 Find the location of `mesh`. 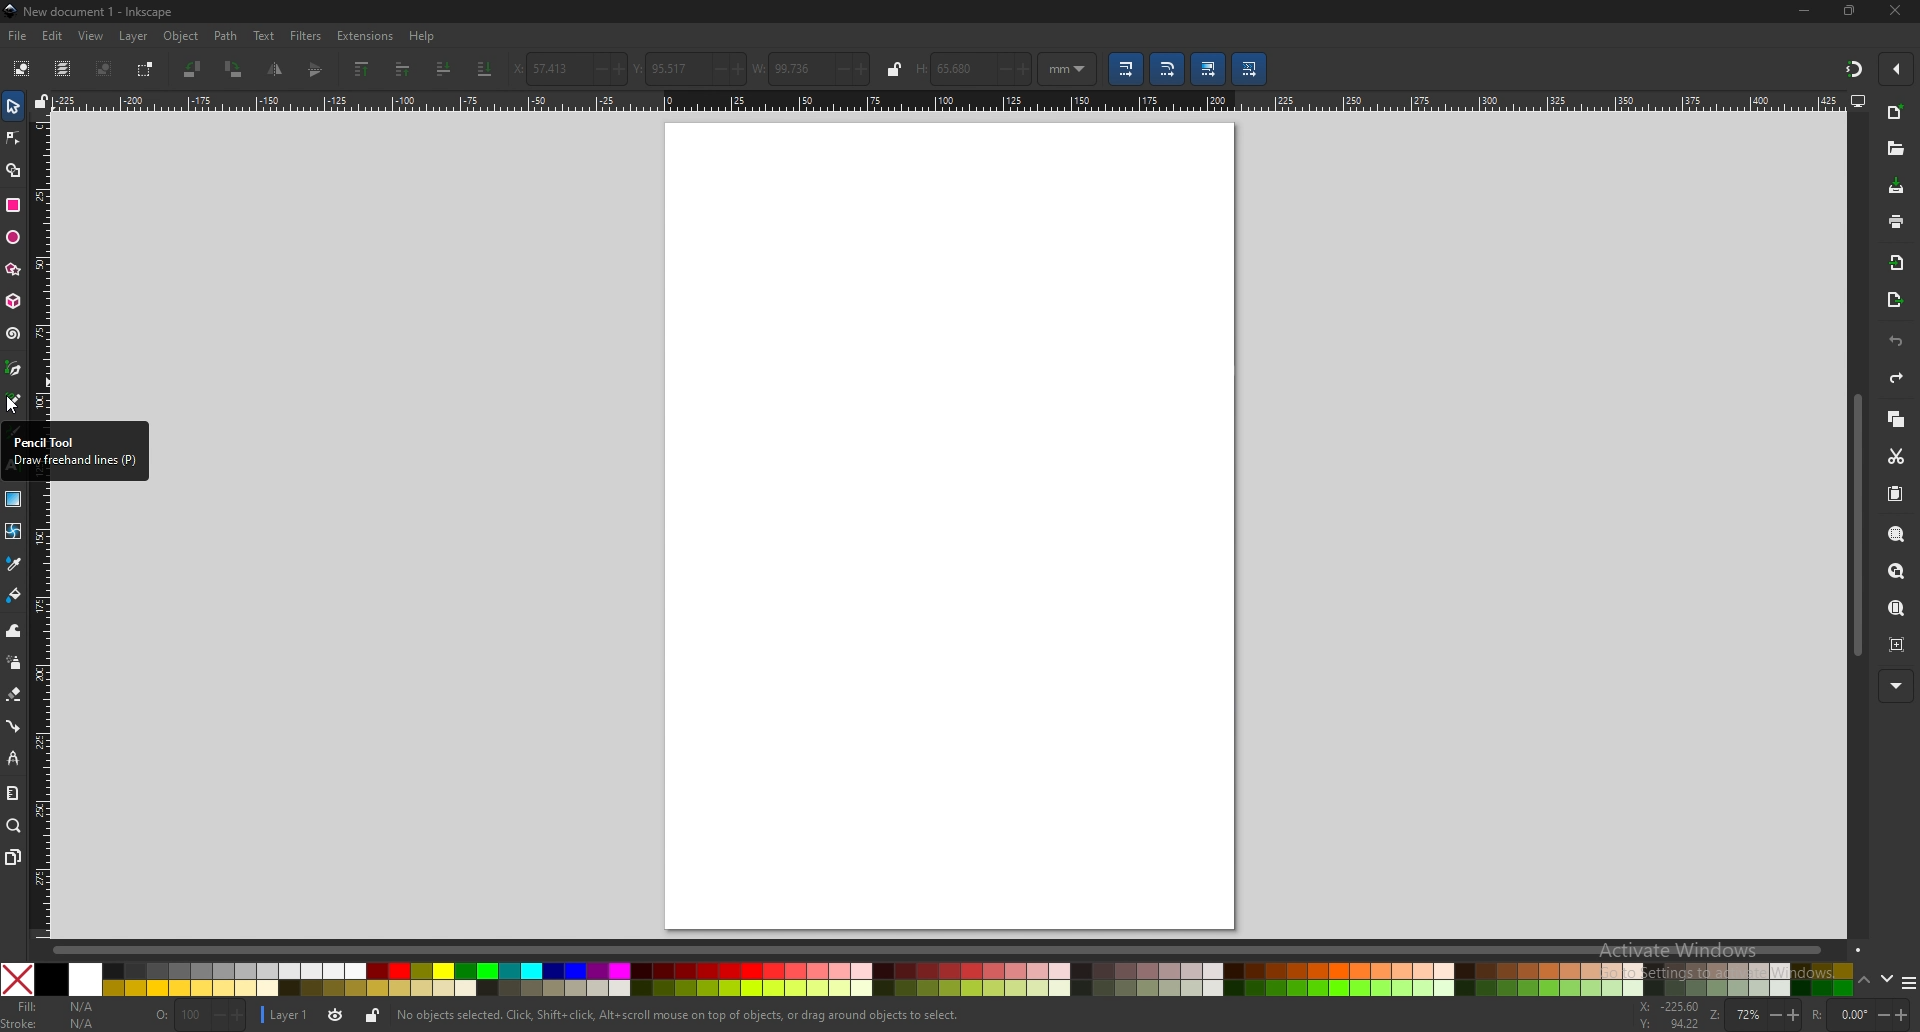

mesh is located at coordinates (14, 531).